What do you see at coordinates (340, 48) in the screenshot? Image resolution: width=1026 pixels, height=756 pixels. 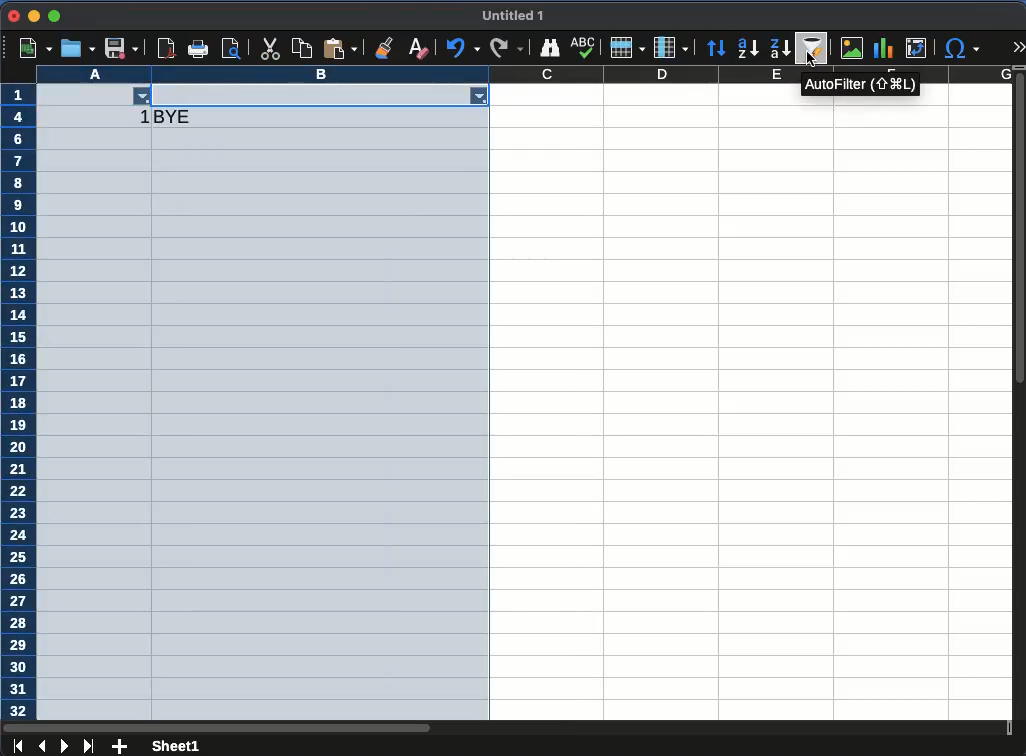 I see `paste` at bounding box center [340, 48].